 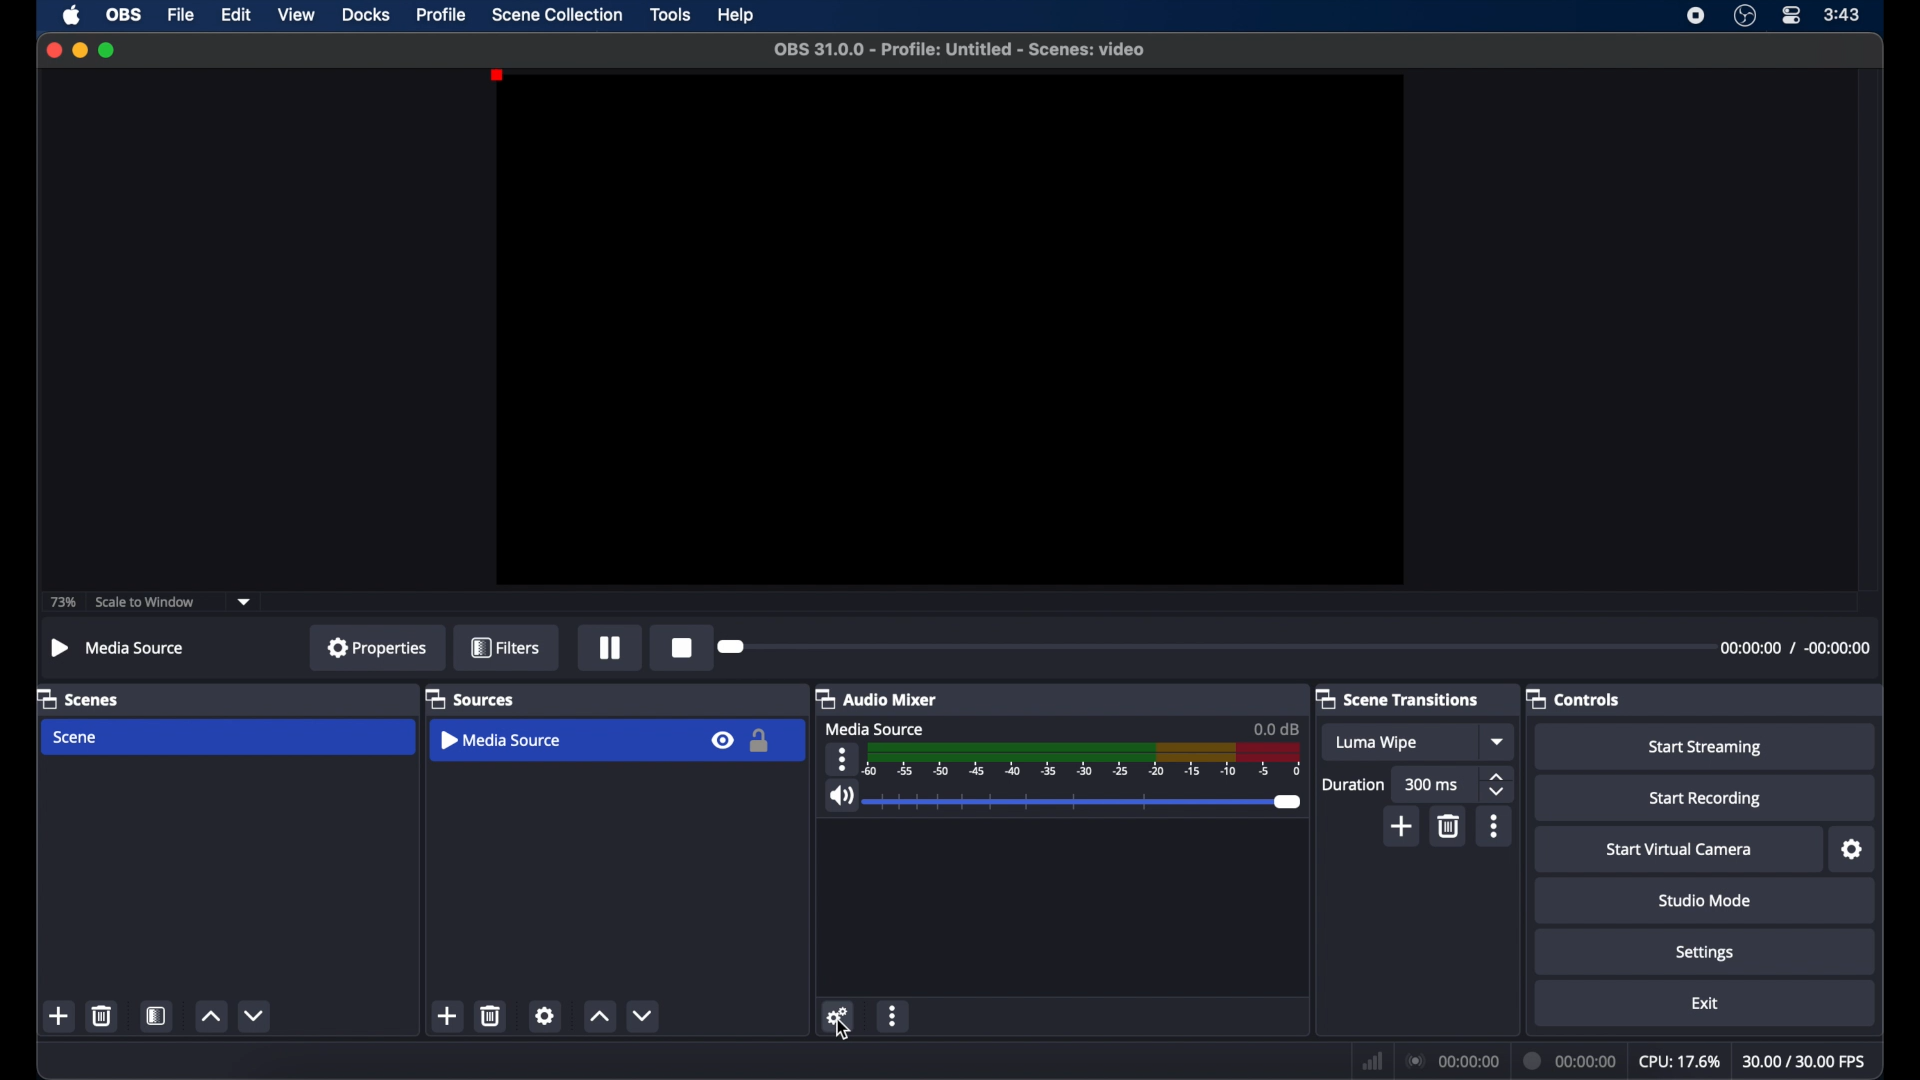 What do you see at coordinates (61, 602) in the screenshot?
I see `73%` at bounding box center [61, 602].